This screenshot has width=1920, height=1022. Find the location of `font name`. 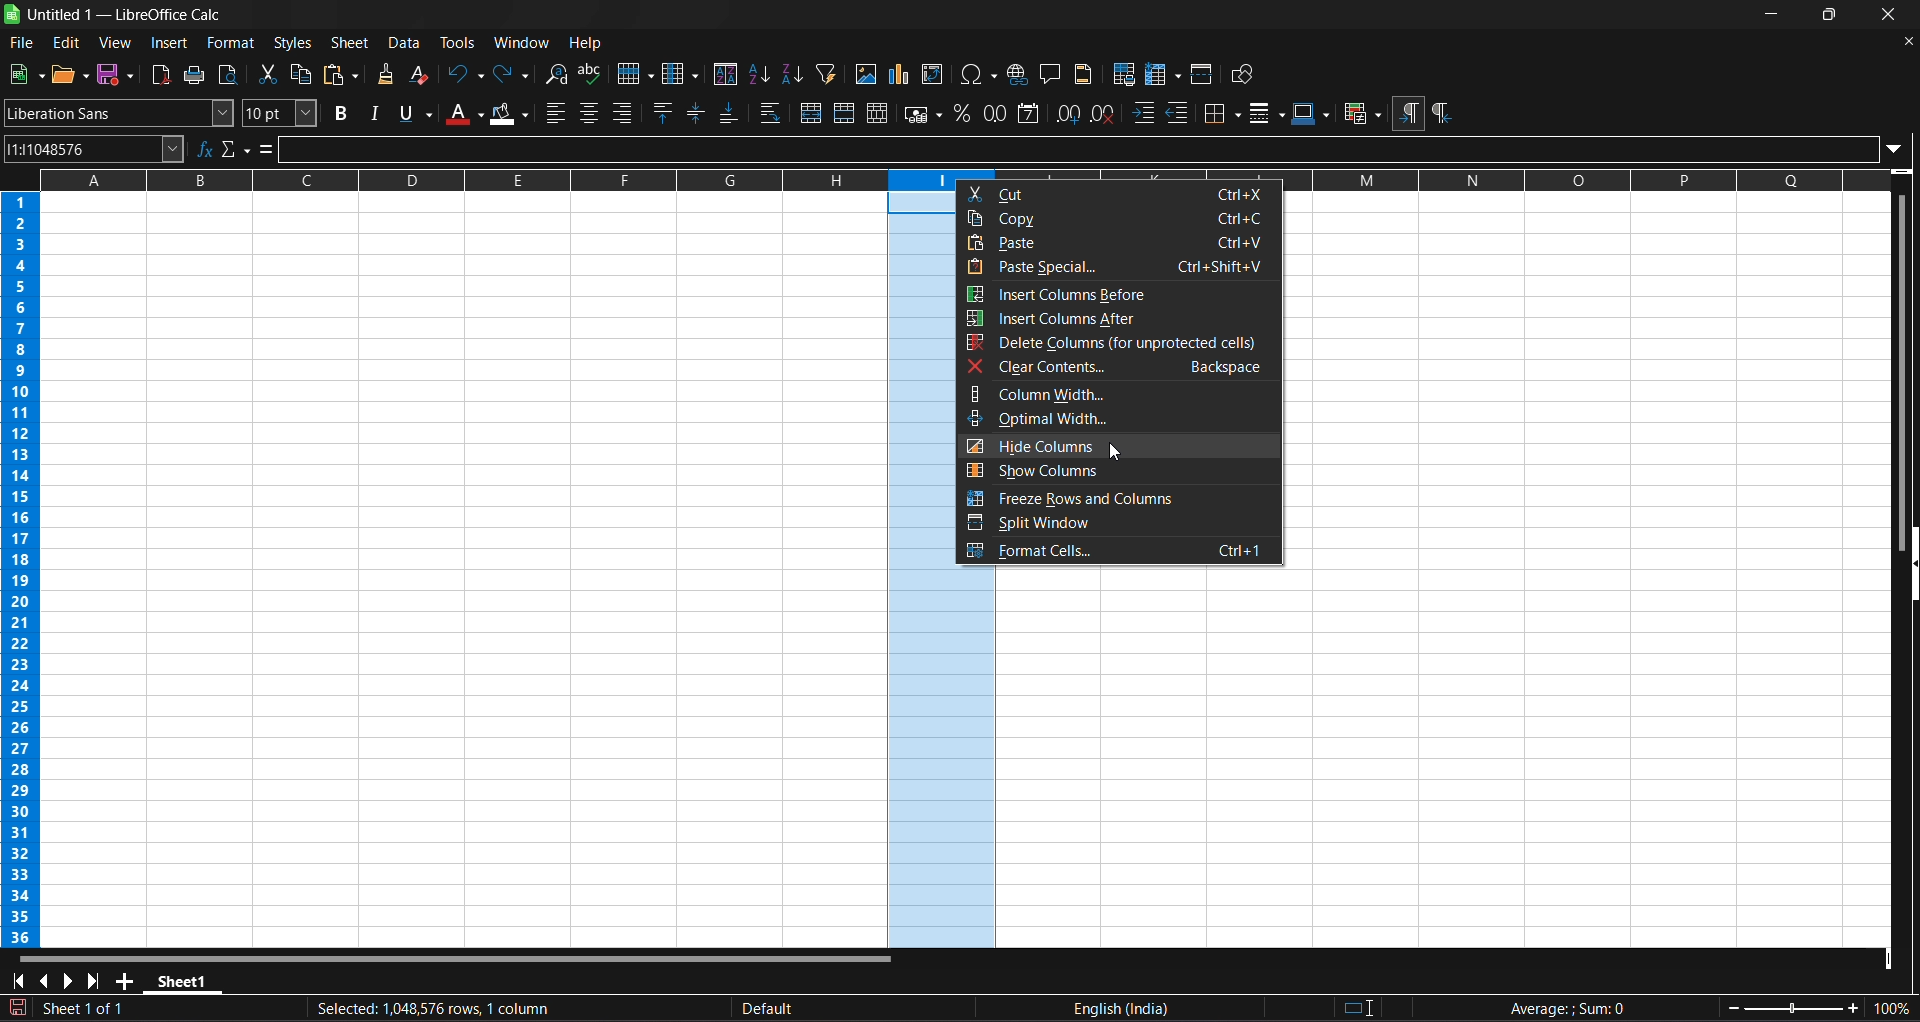

font name is located at coordinates (118, 113).